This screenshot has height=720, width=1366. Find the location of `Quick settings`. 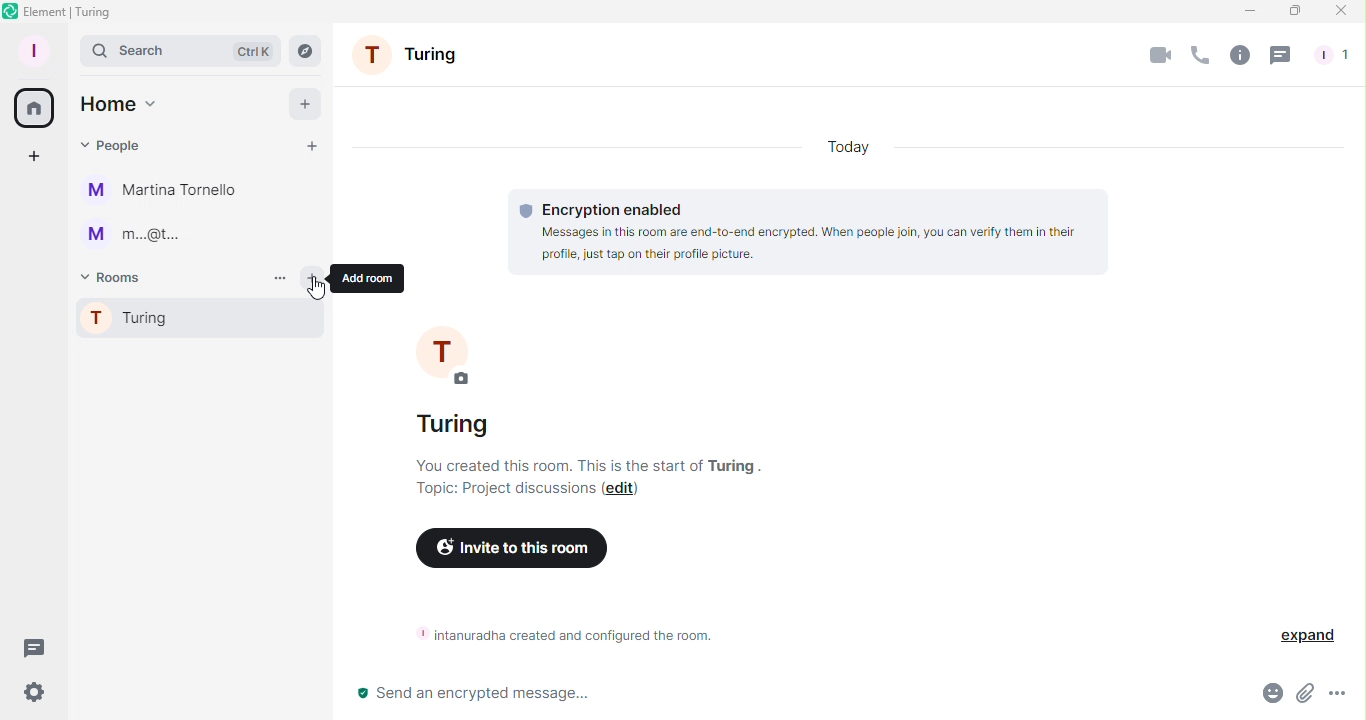

Quick settings is located at coordinates (27, 696).